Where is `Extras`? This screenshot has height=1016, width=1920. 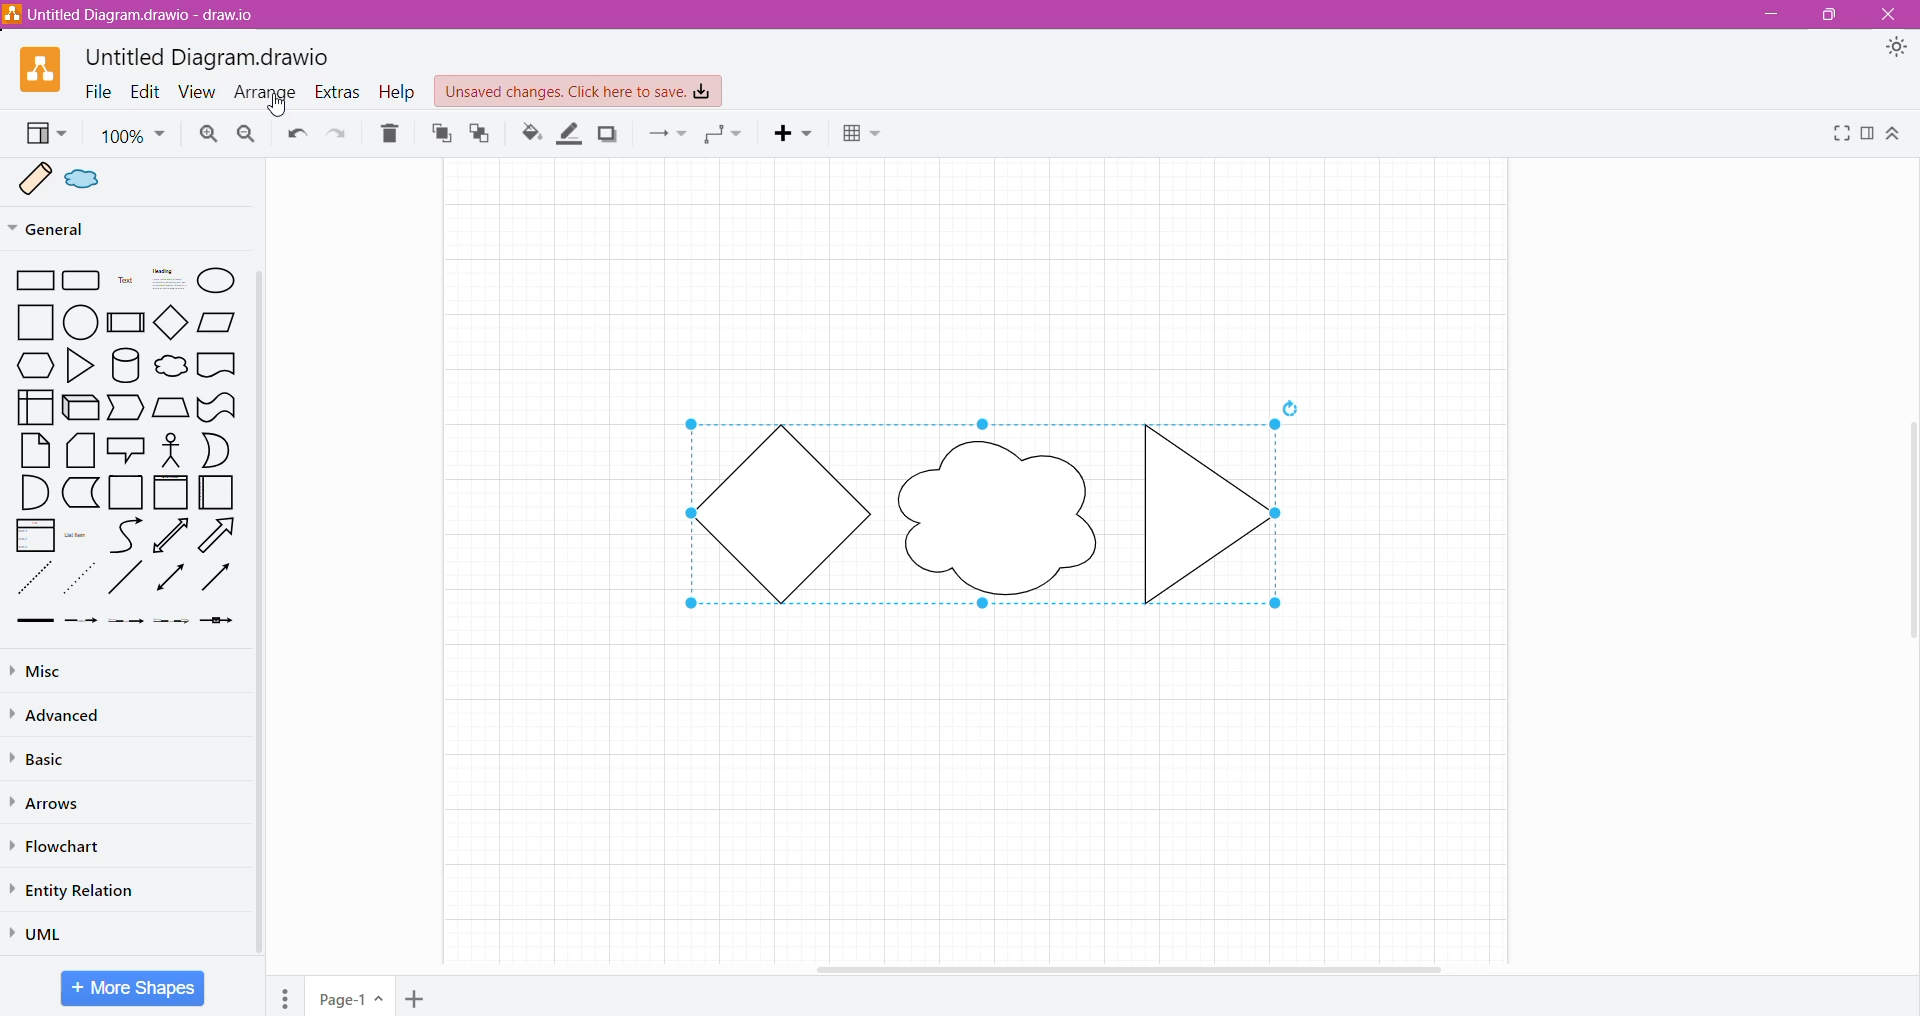
Extras is located at coordinates (337, 94).